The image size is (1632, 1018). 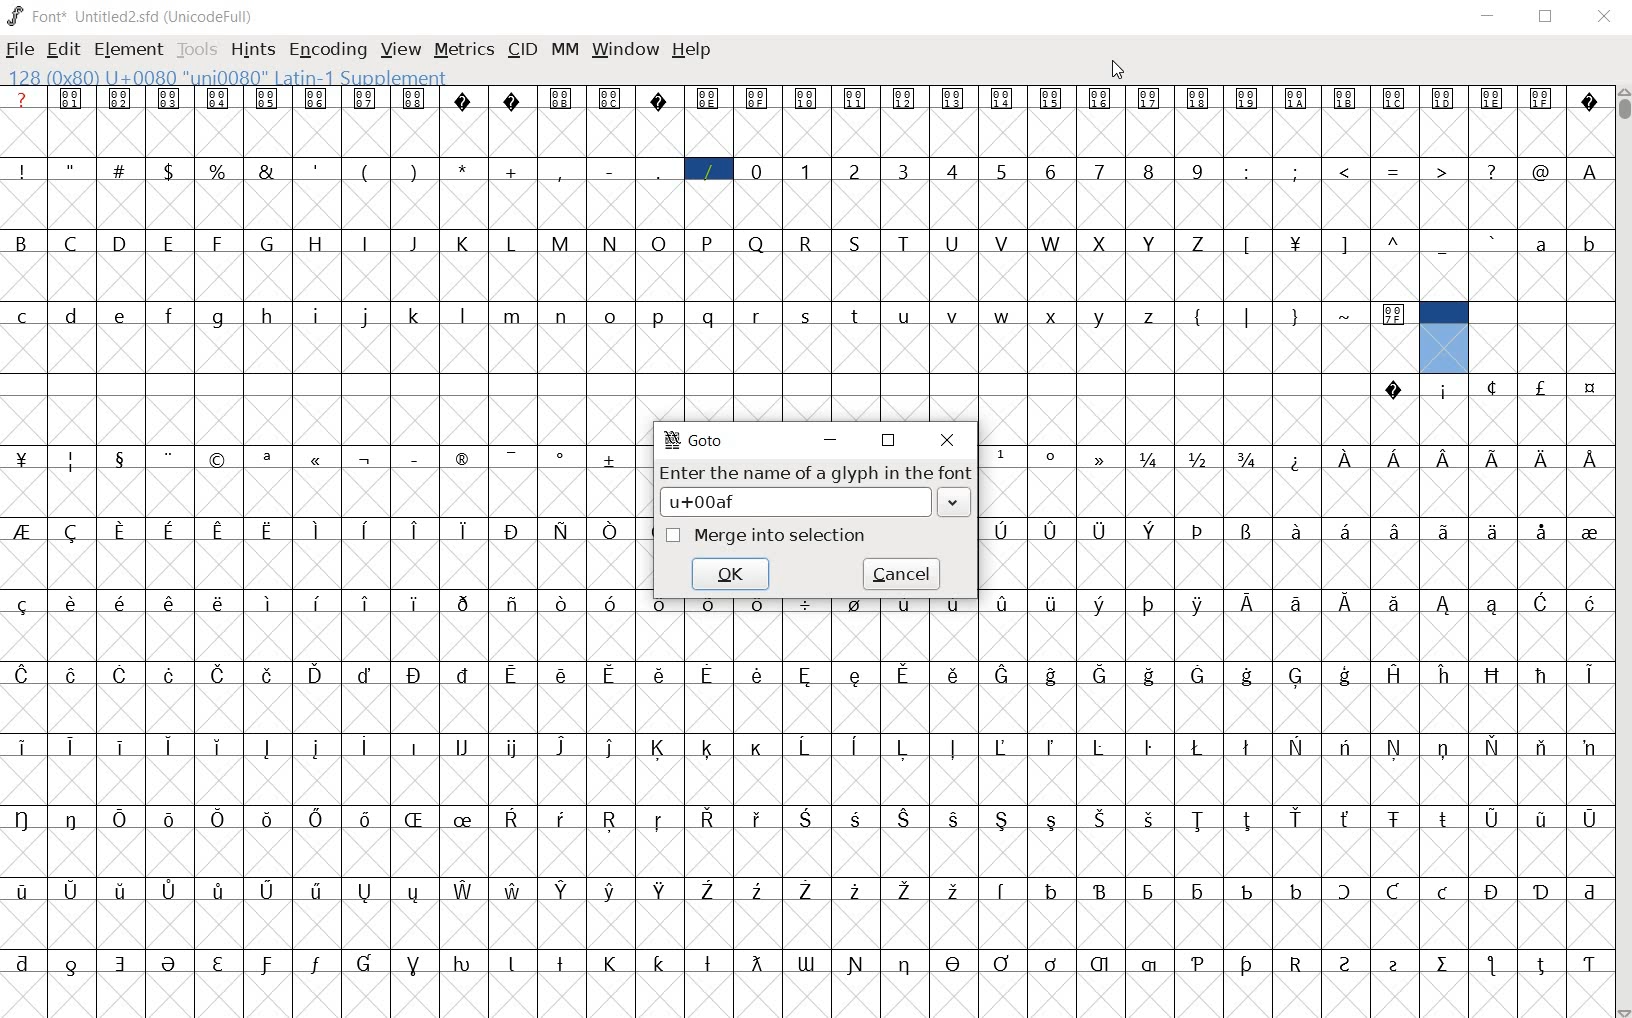 What do you see at coordinates (522, 50) in the screenshot?
I see `cid` at bounding box center [522, 50].